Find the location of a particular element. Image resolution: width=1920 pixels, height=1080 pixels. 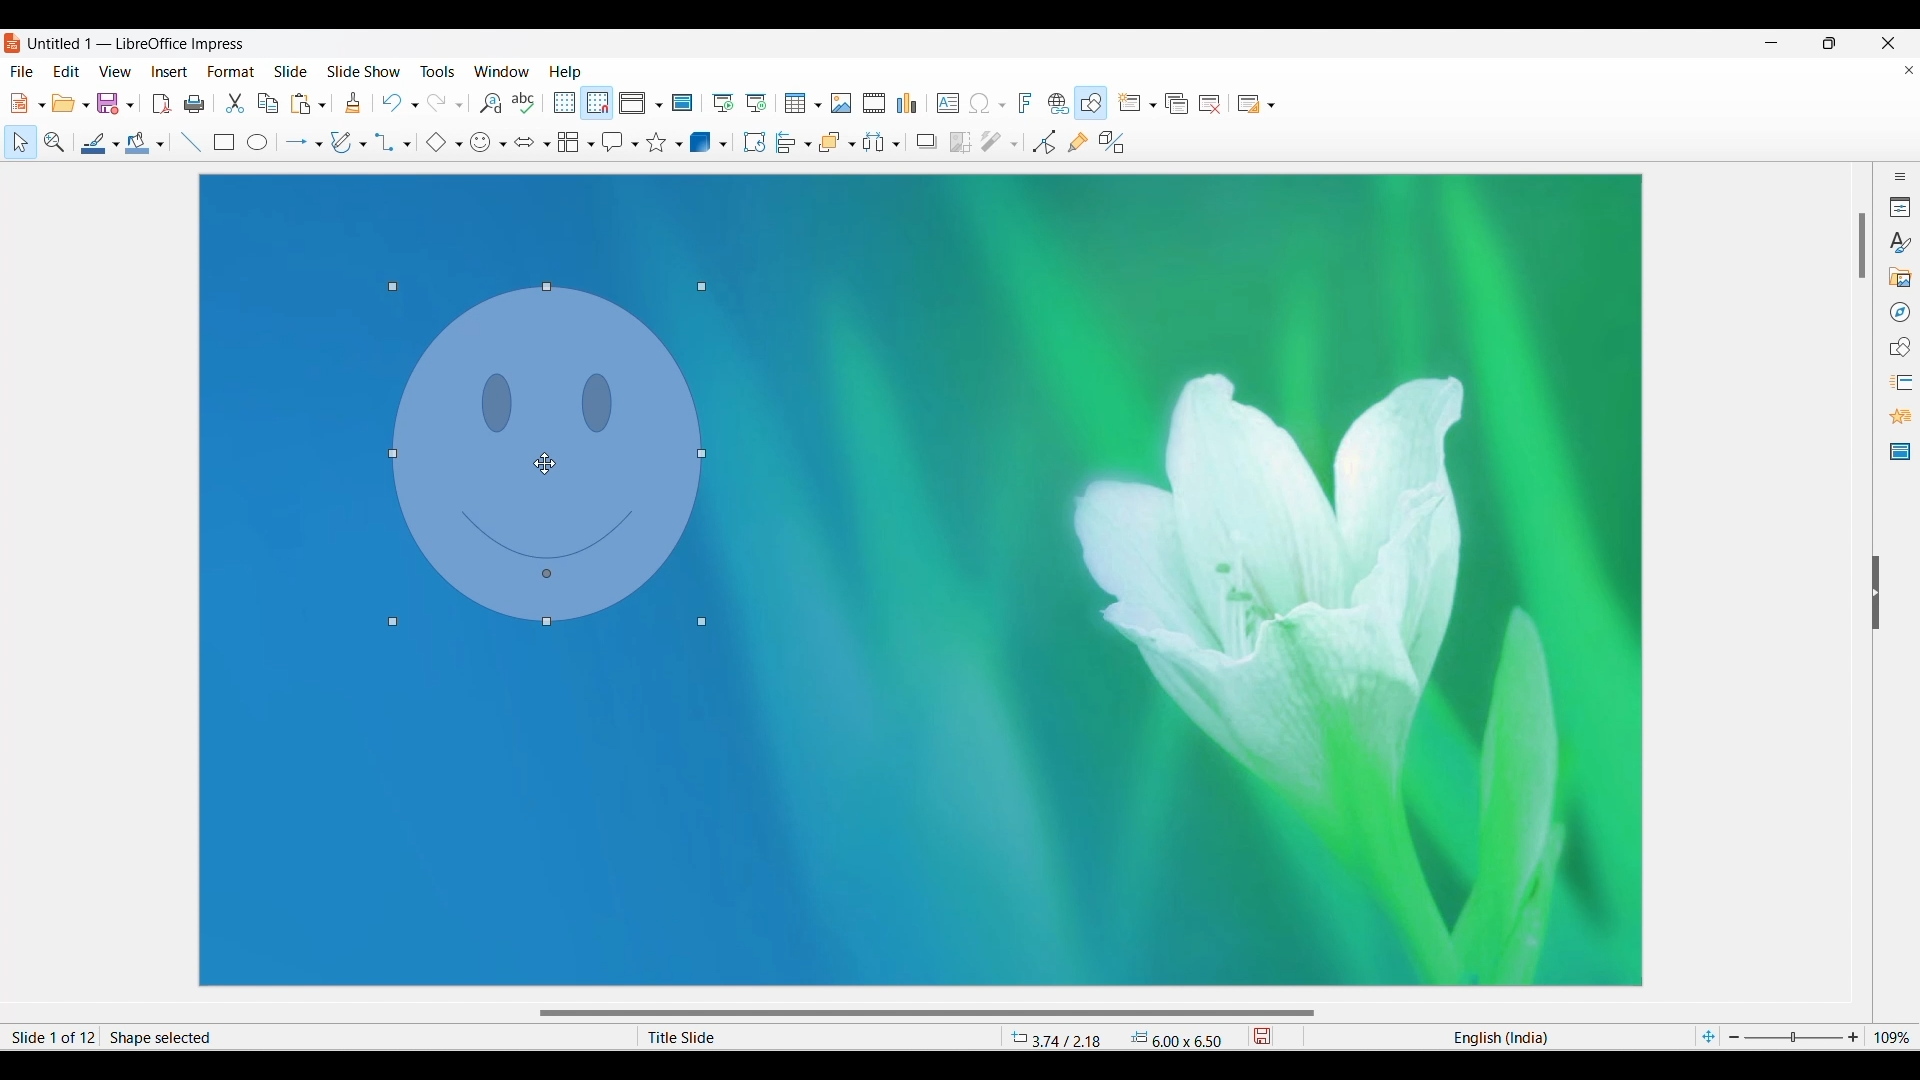

Copy is located at coordinates (268, 104).